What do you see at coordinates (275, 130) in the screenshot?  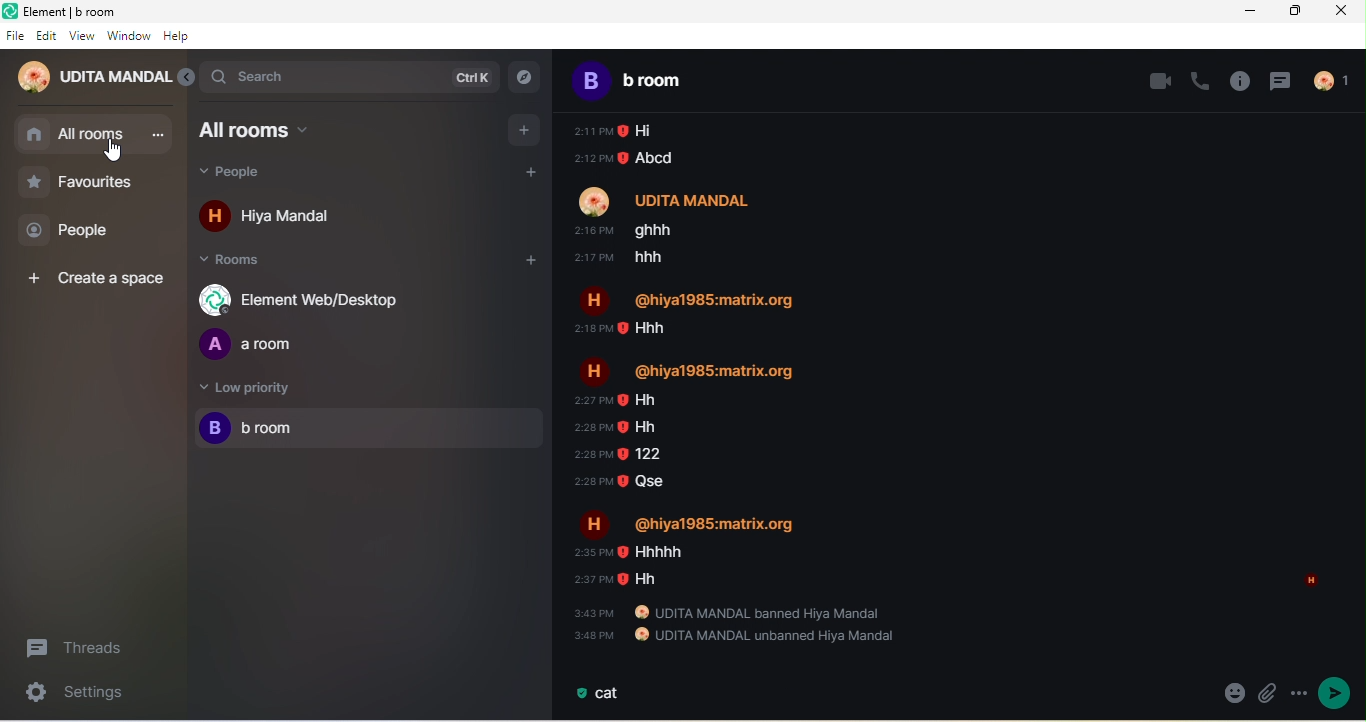 I see `all rooms` at bounding box center [275, 130].